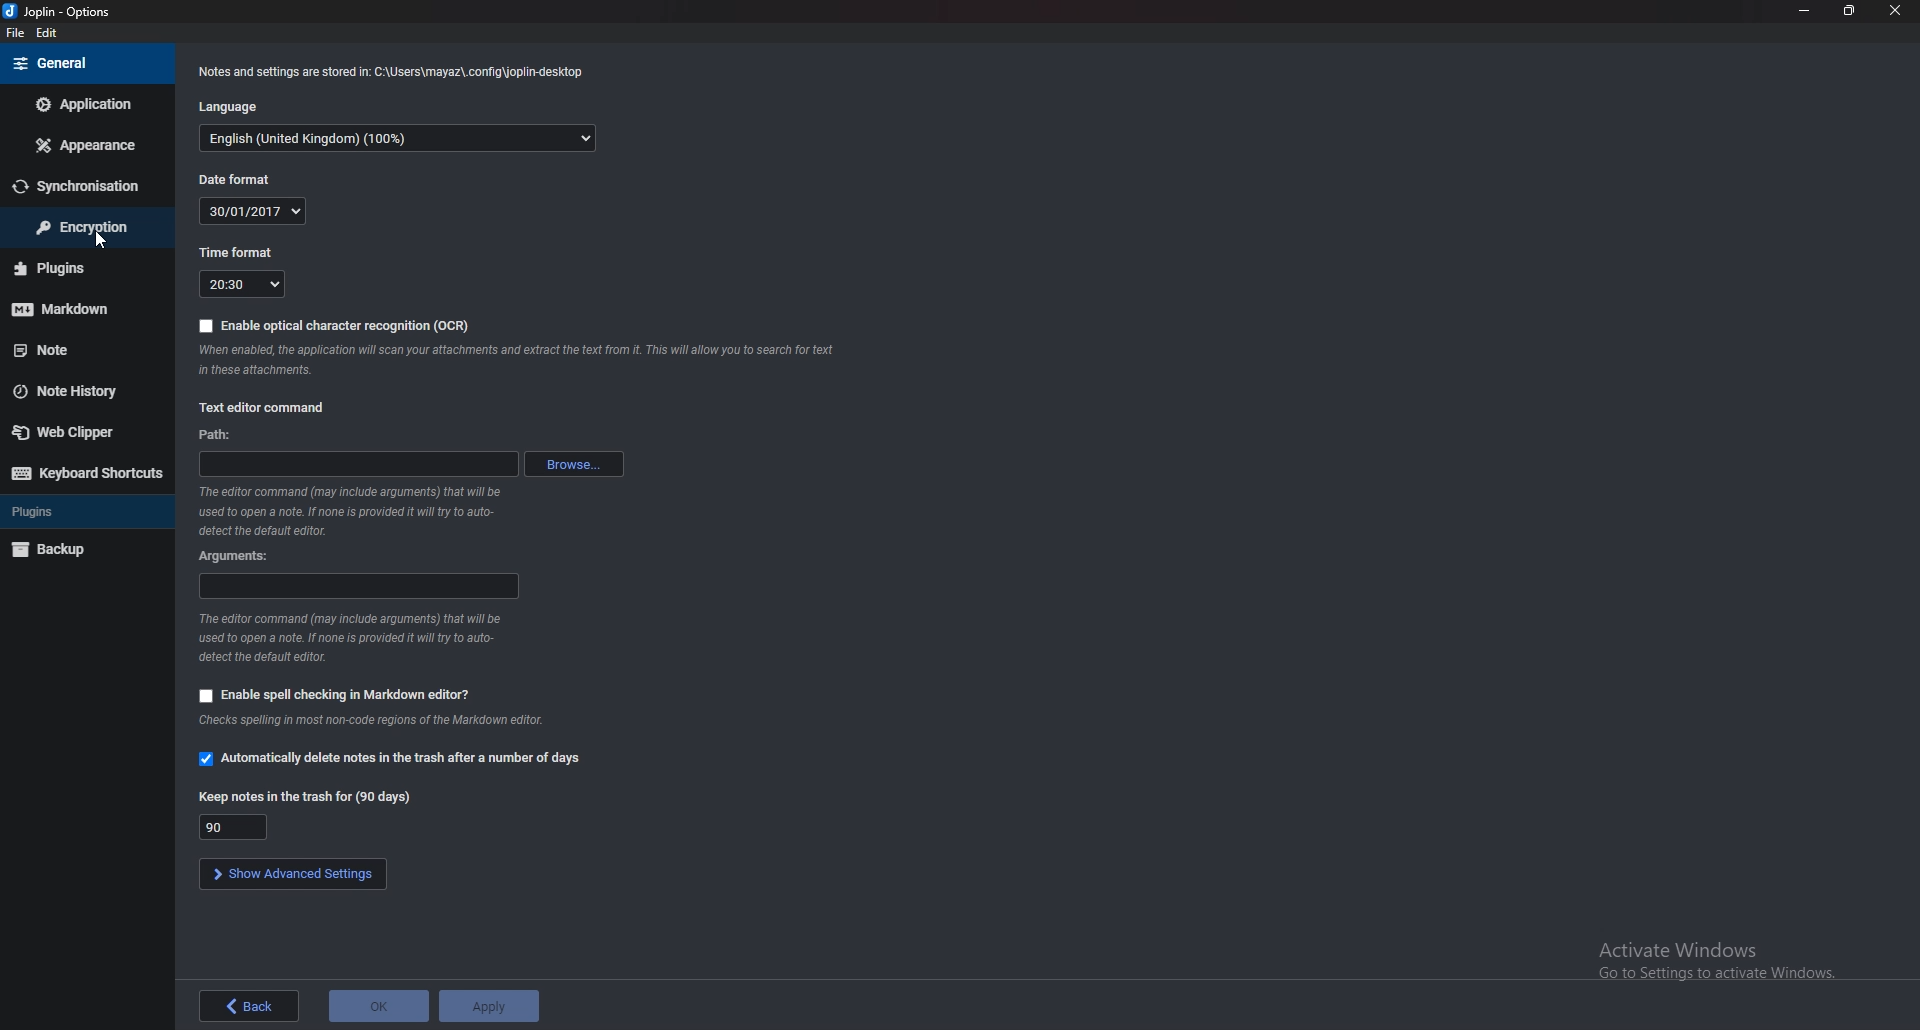  I want to click on browse, so click(577, 466).